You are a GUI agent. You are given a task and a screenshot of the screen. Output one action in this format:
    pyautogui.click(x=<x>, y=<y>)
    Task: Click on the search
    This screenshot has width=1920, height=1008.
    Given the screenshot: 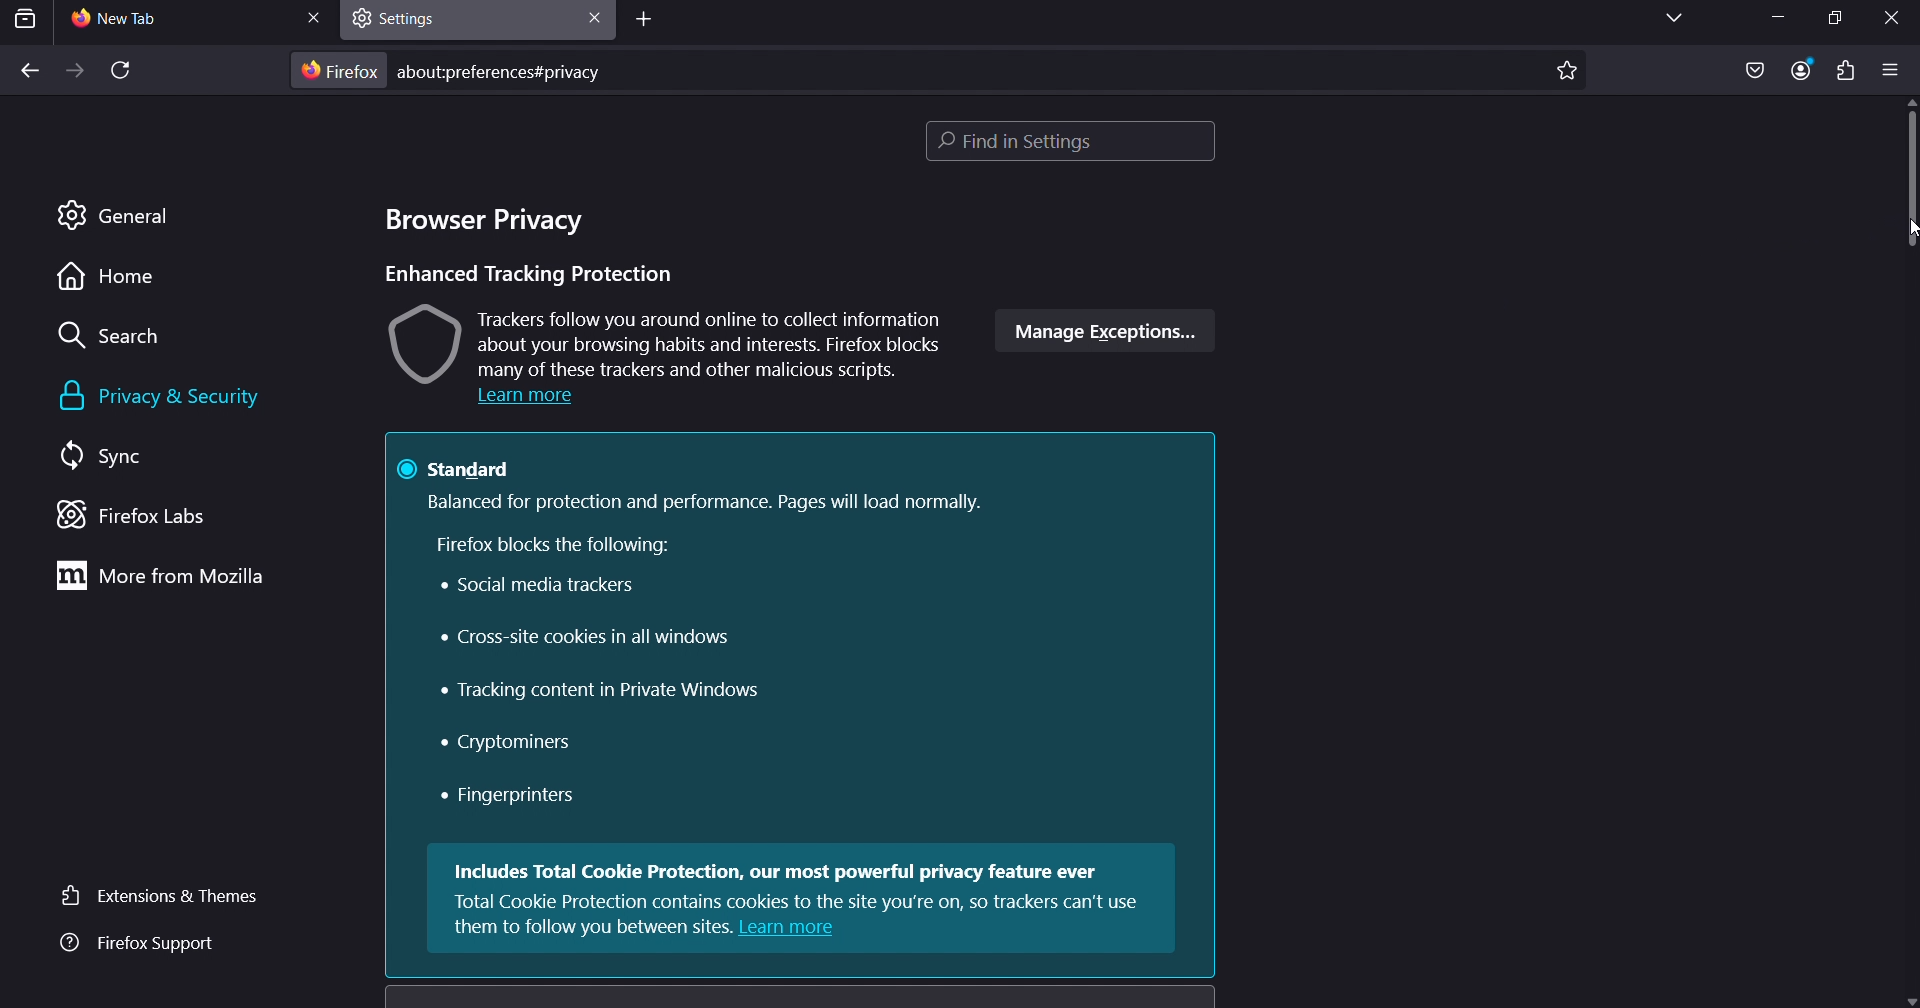 What is the action you would take?
    pyautogui.click(x=120, y=339)
    